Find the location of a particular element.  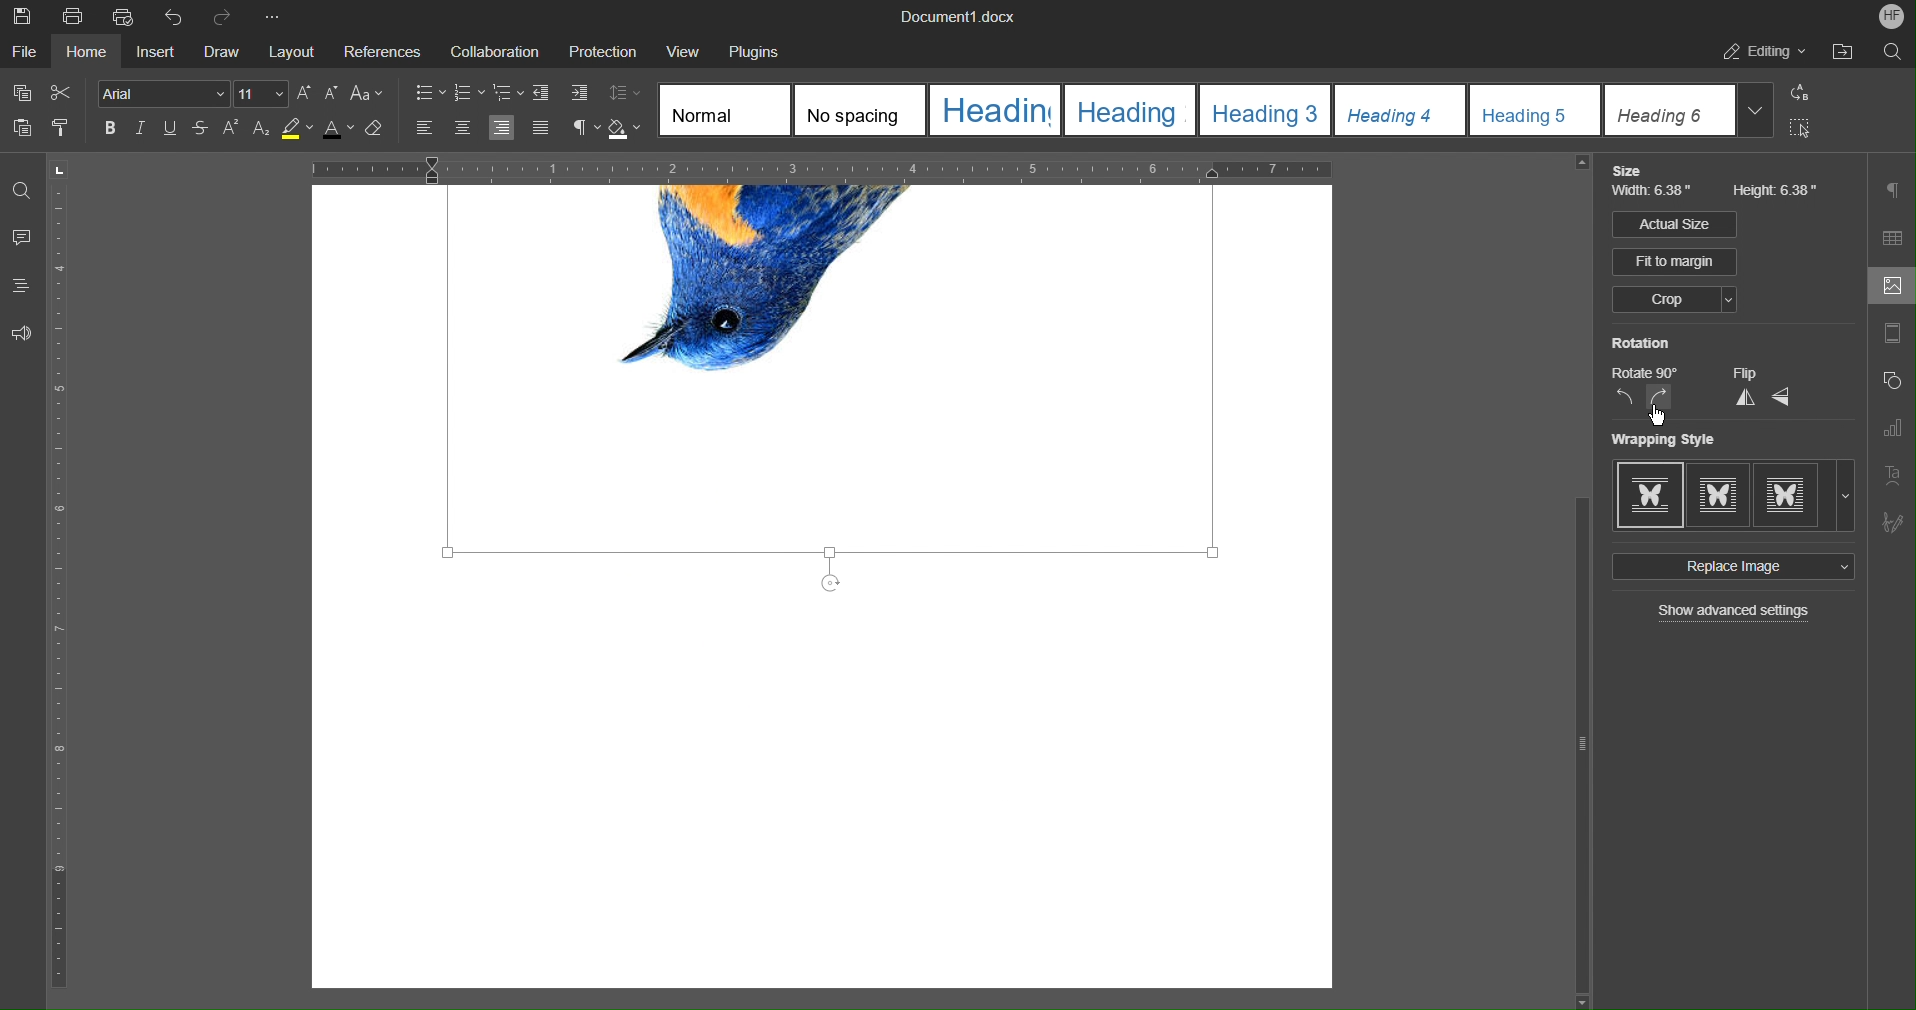

Open File Location is located at coordinates (1842, 53).